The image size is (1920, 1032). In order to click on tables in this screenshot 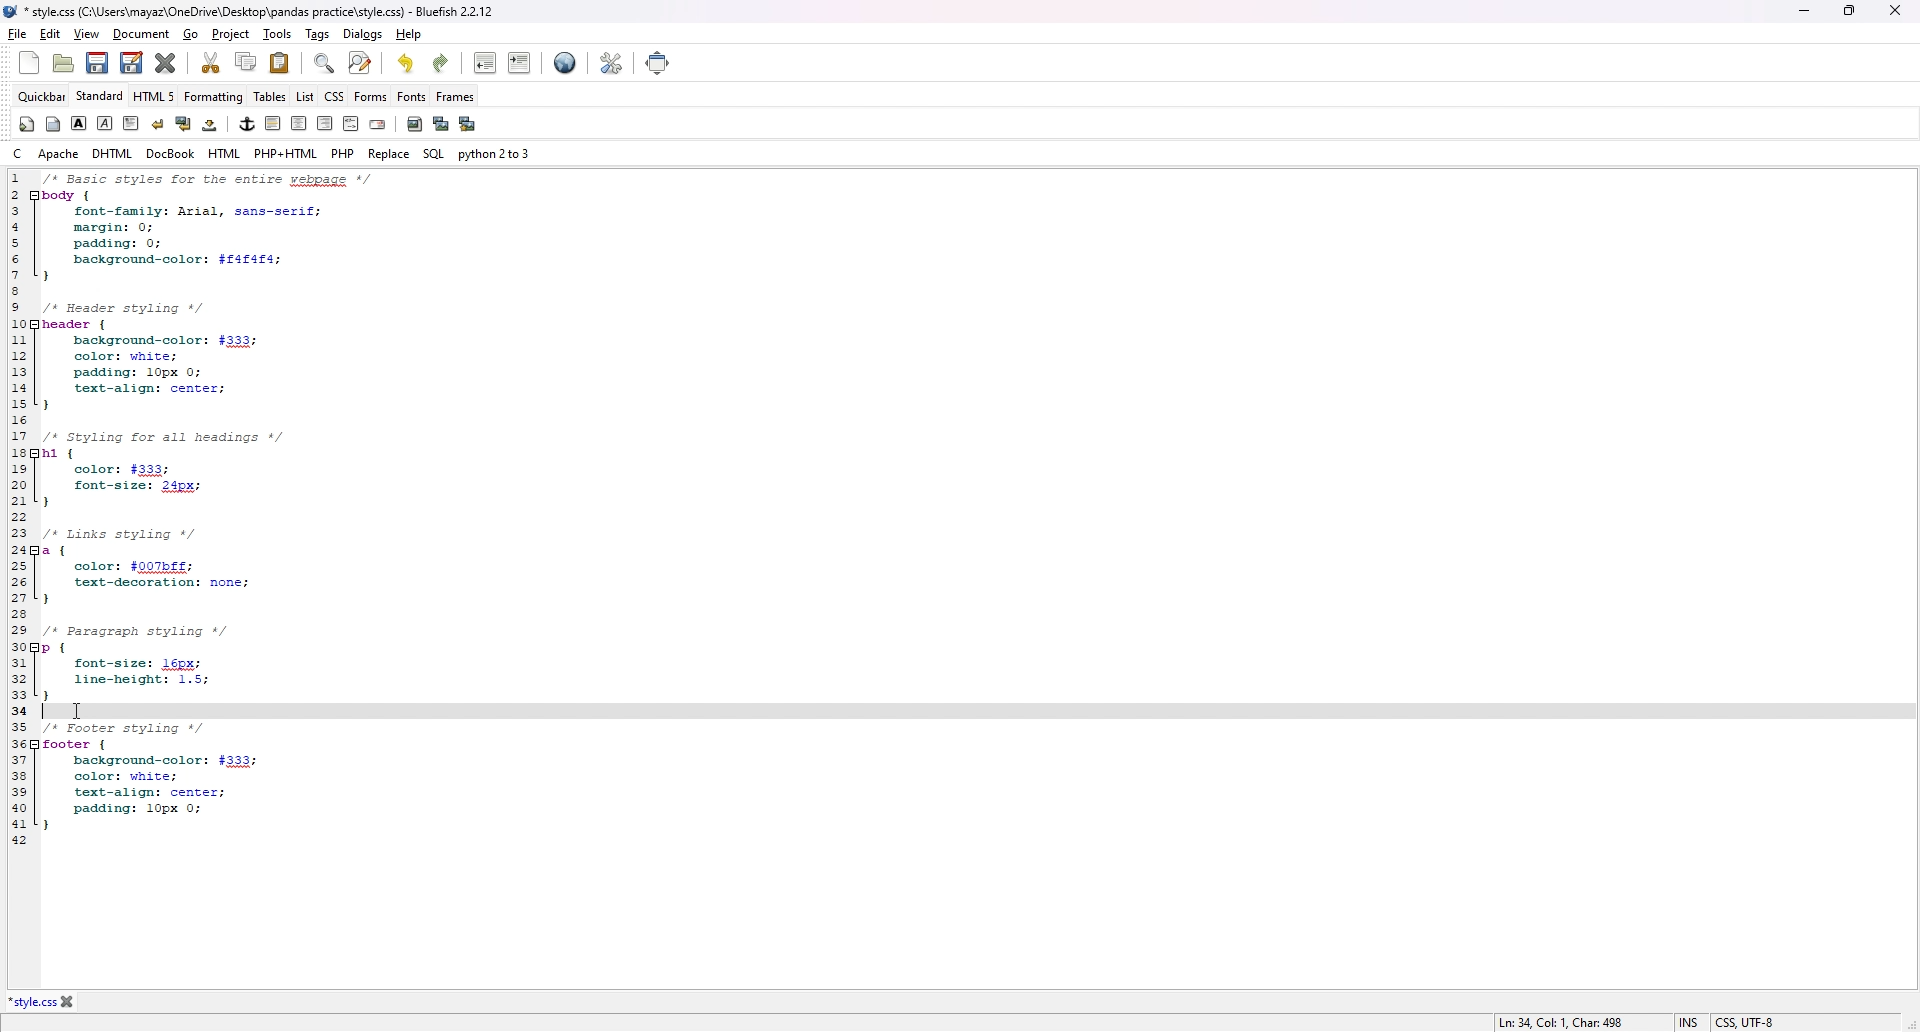, I will do `click(269, 97)`.